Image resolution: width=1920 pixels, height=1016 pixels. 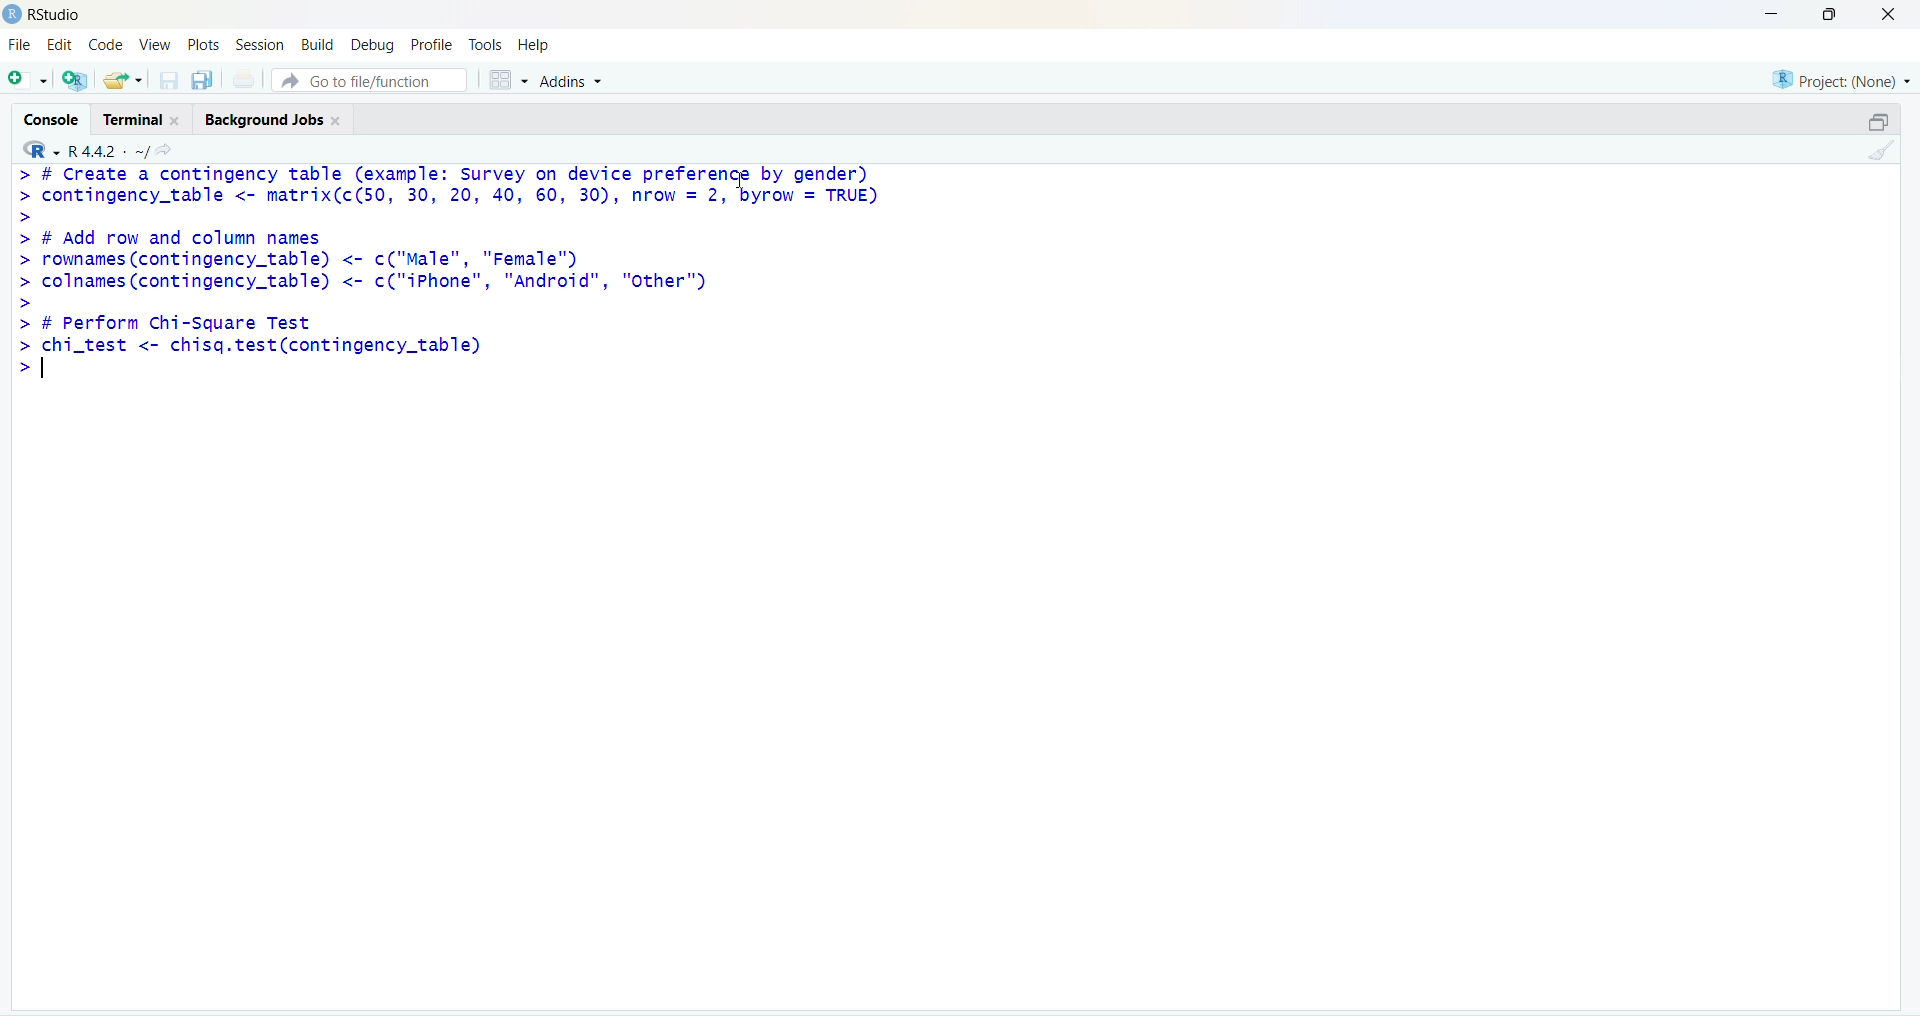 I want to click on Help, so click(x=534, y=45).